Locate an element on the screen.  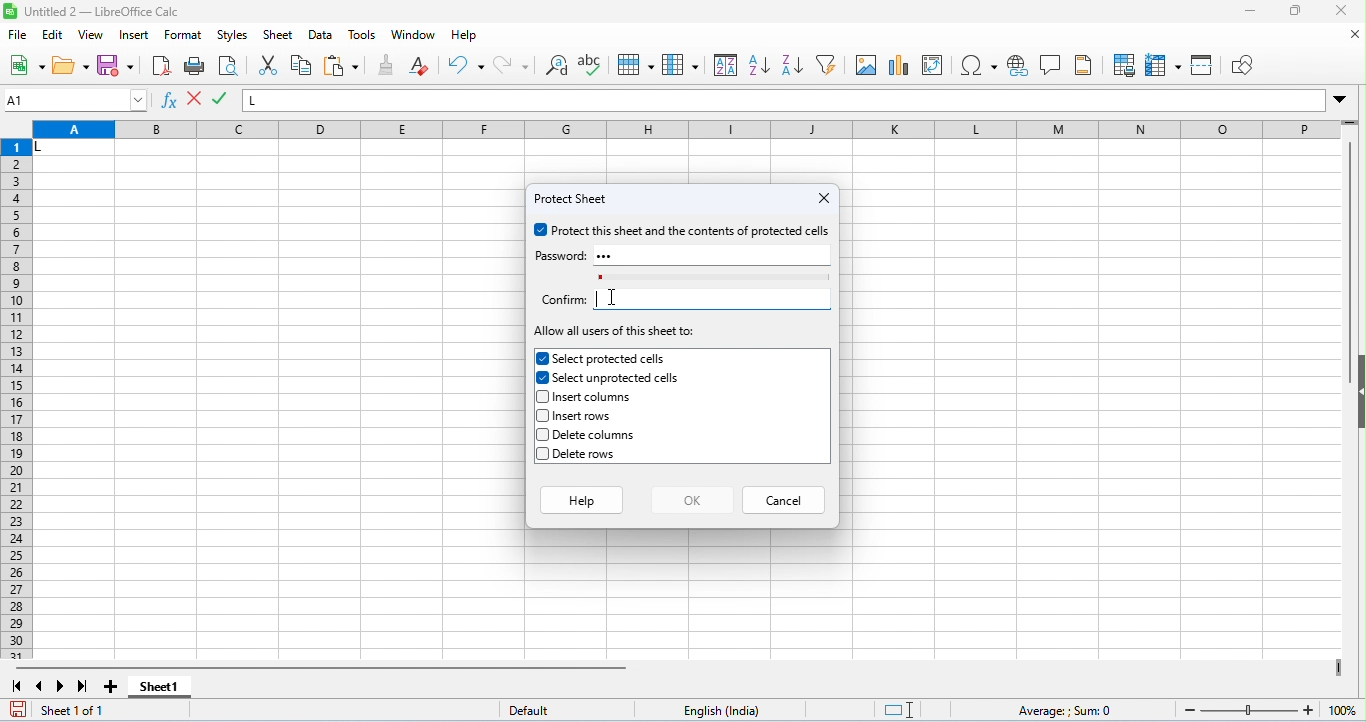
export pdf is located at coordinates (161, 65).